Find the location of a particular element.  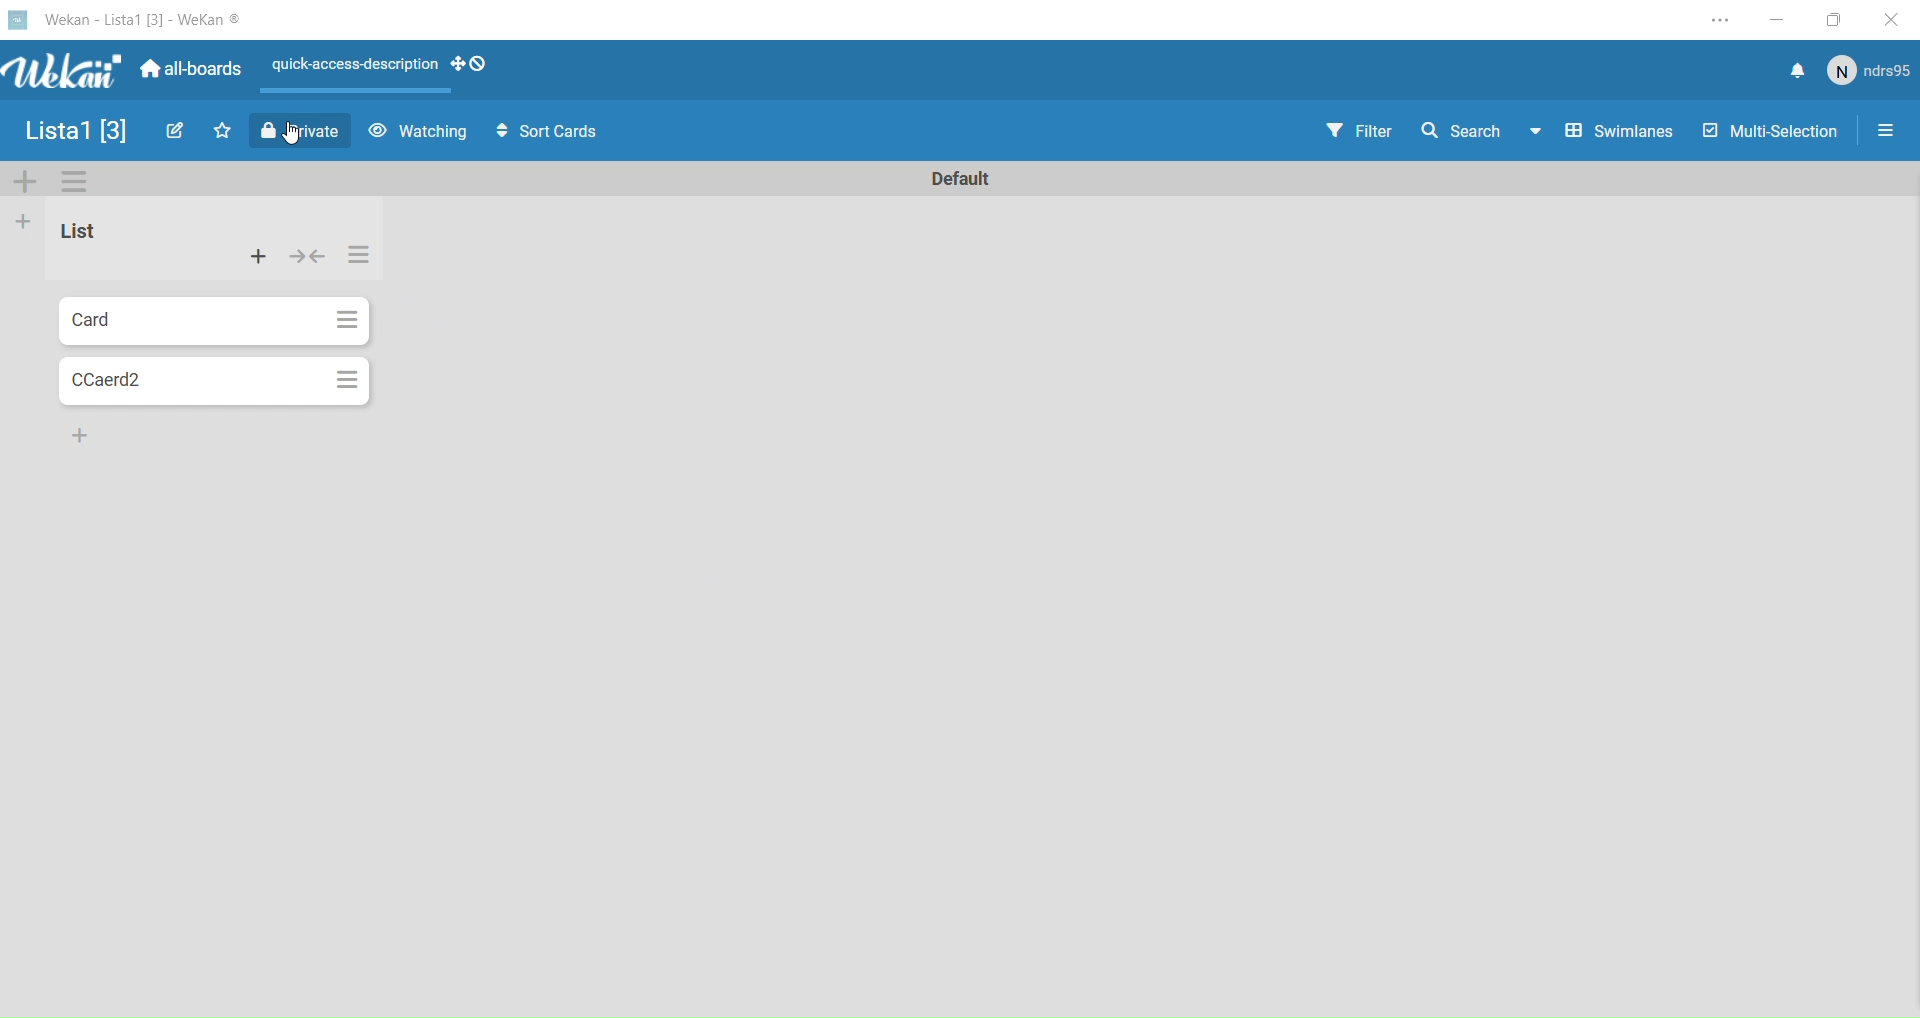

Options is located at coordinates (78, 185).